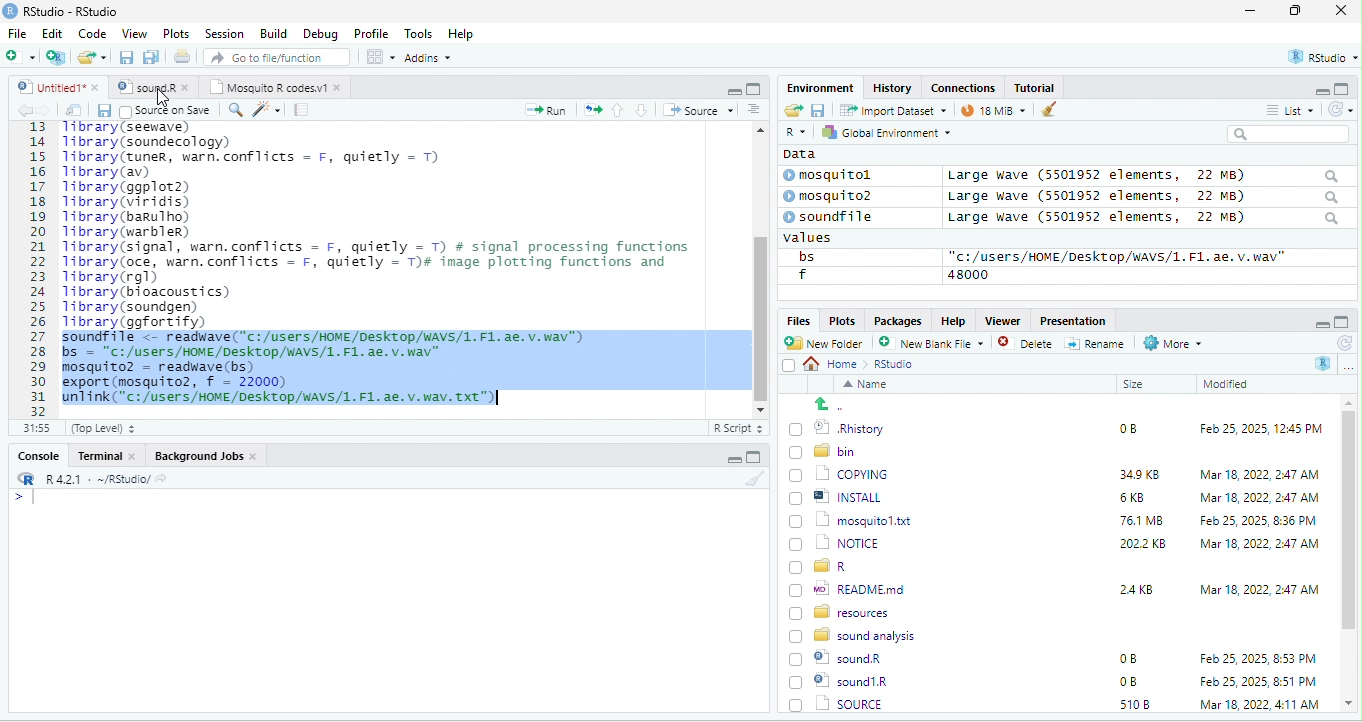 The width and height of the screenshot is (1362, 722). I want to click on Rstudio, so click(895, 364).